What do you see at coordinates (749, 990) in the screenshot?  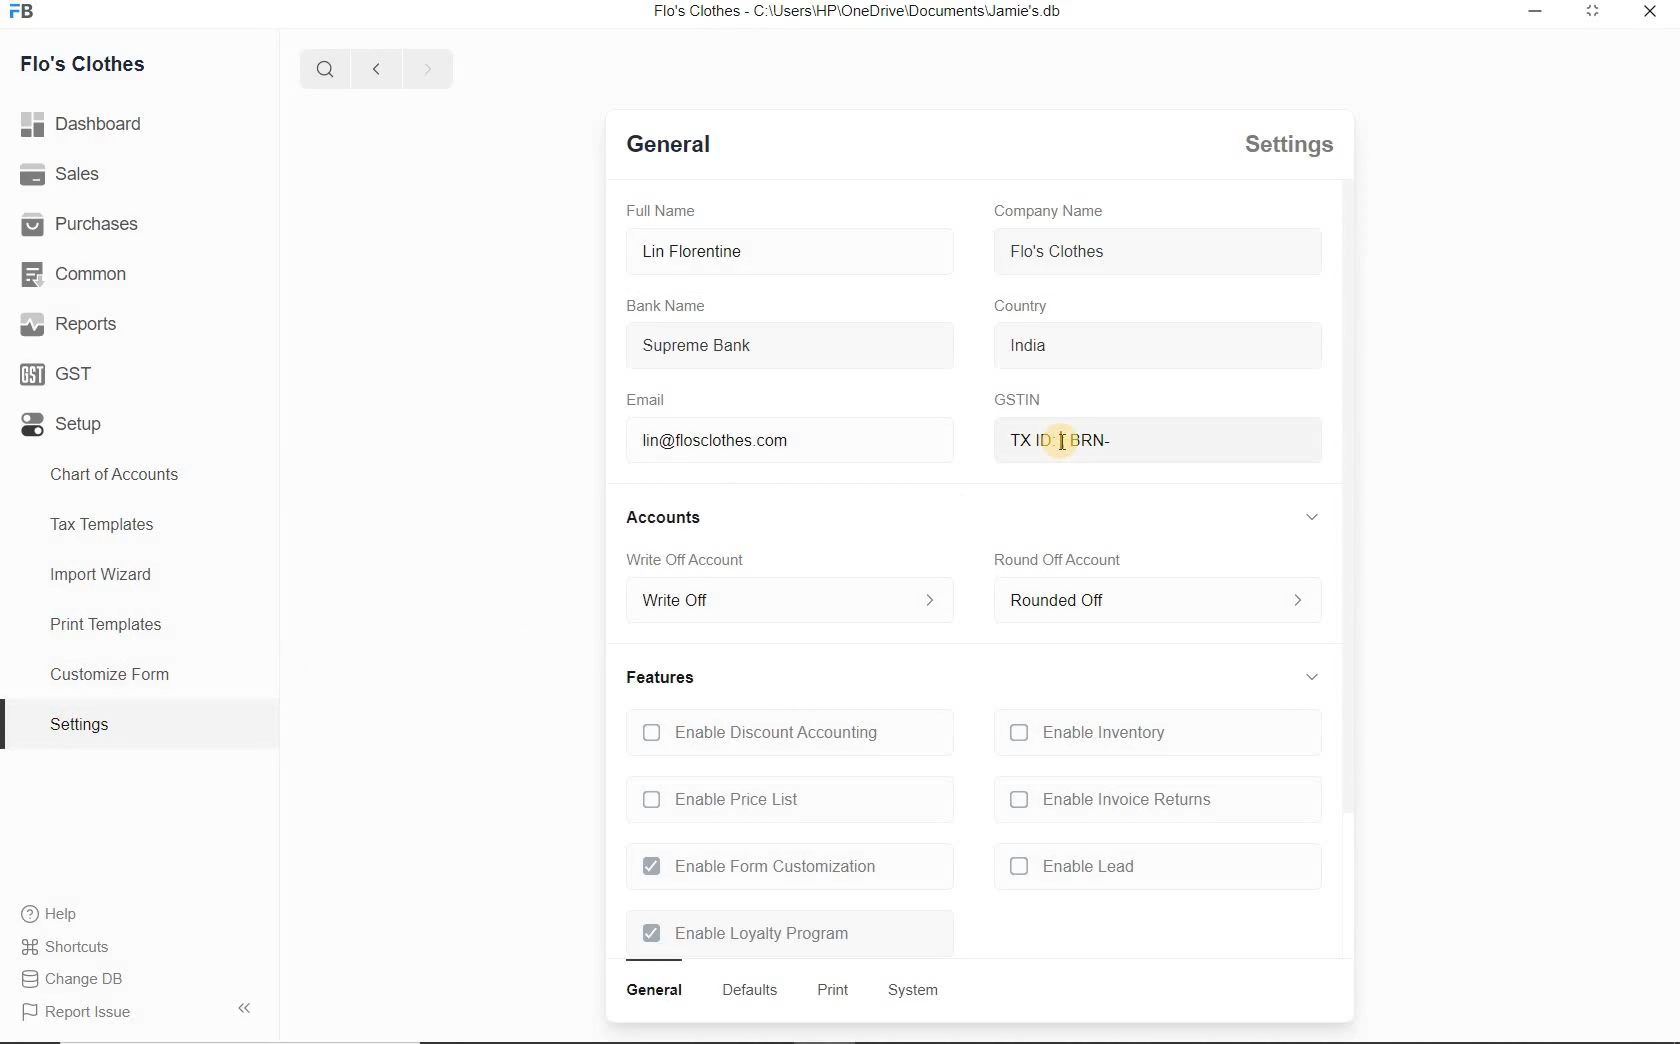 I see `defaults` at bounding box center [749, 990].